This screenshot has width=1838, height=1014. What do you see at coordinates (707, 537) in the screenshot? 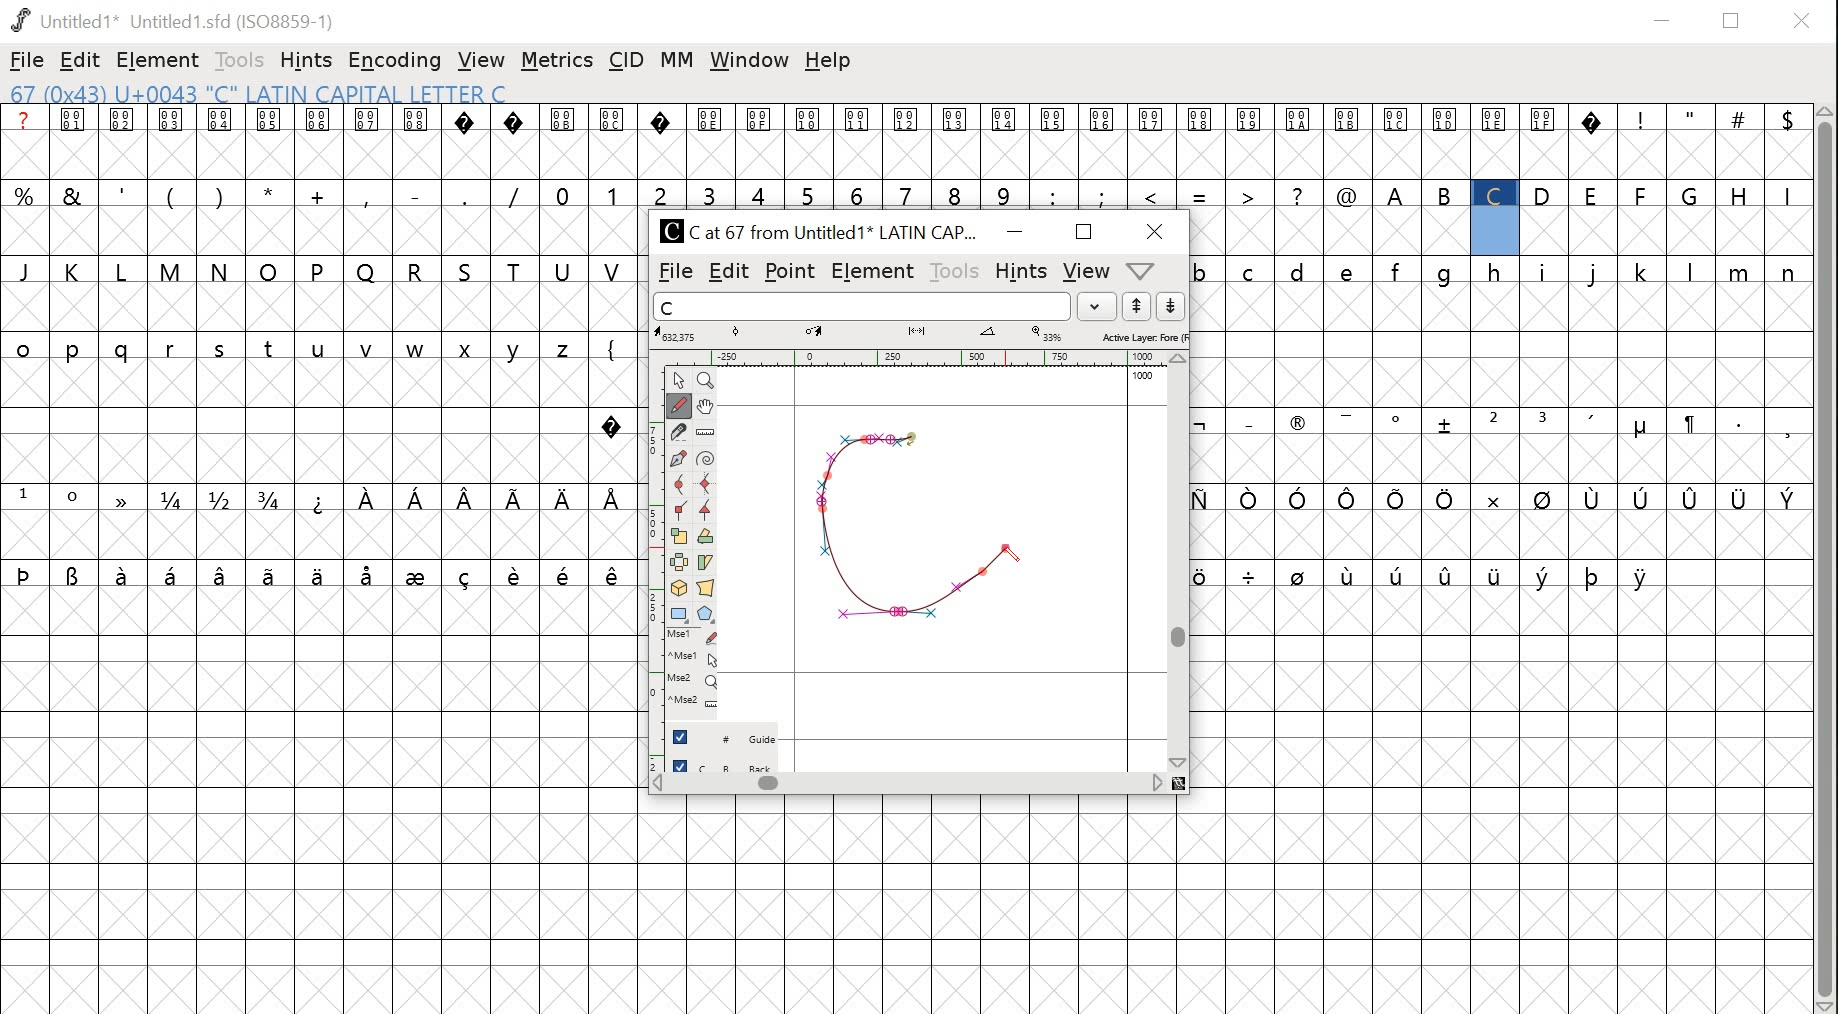
I see `rotate` at bounding box center [707, 537].